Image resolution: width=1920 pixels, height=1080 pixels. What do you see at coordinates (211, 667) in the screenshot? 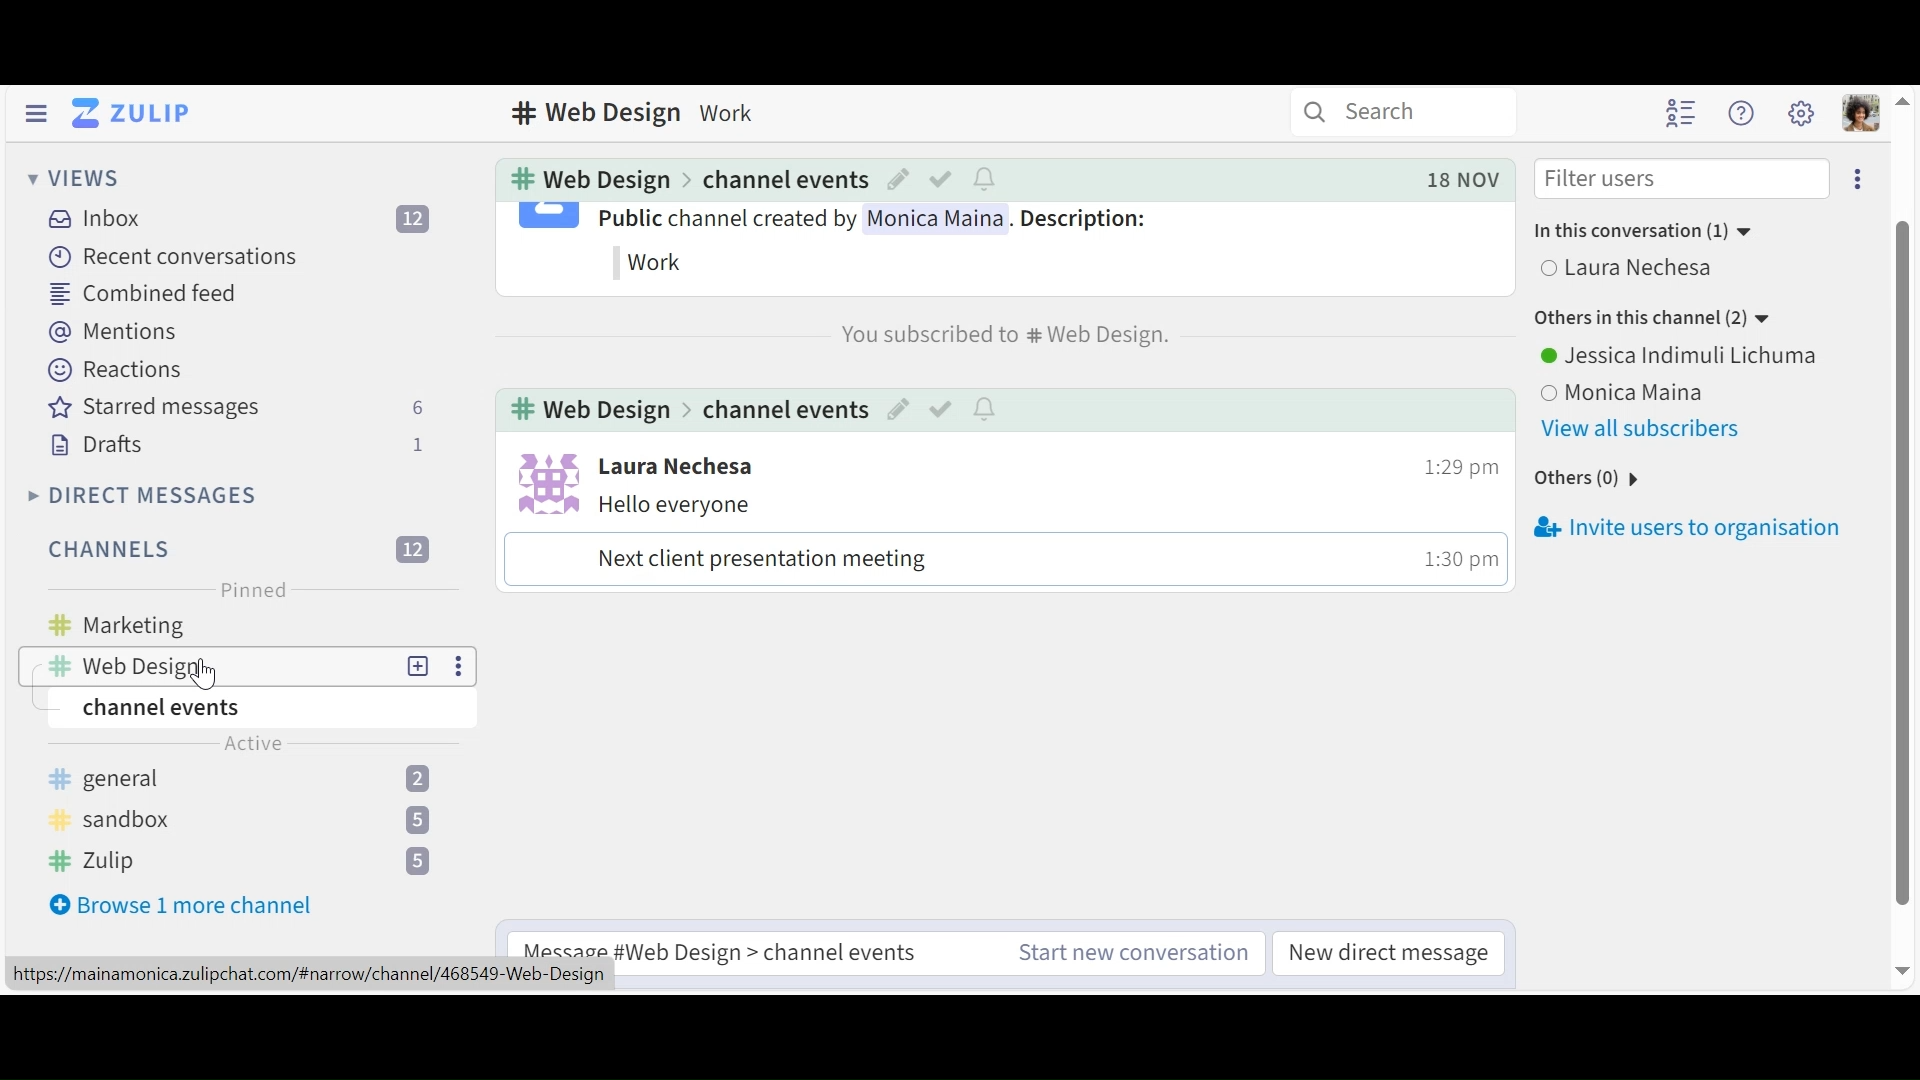
I see `web design` at bounding box center [211, 667].